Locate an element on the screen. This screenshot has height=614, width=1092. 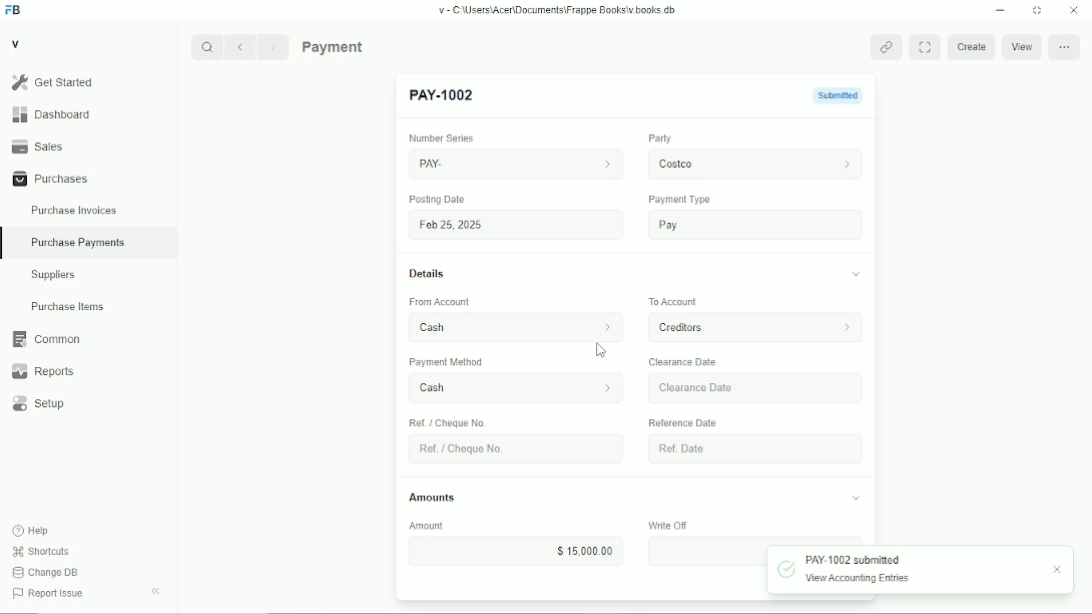
‘Payment Method is located at coordinates (454, 364).